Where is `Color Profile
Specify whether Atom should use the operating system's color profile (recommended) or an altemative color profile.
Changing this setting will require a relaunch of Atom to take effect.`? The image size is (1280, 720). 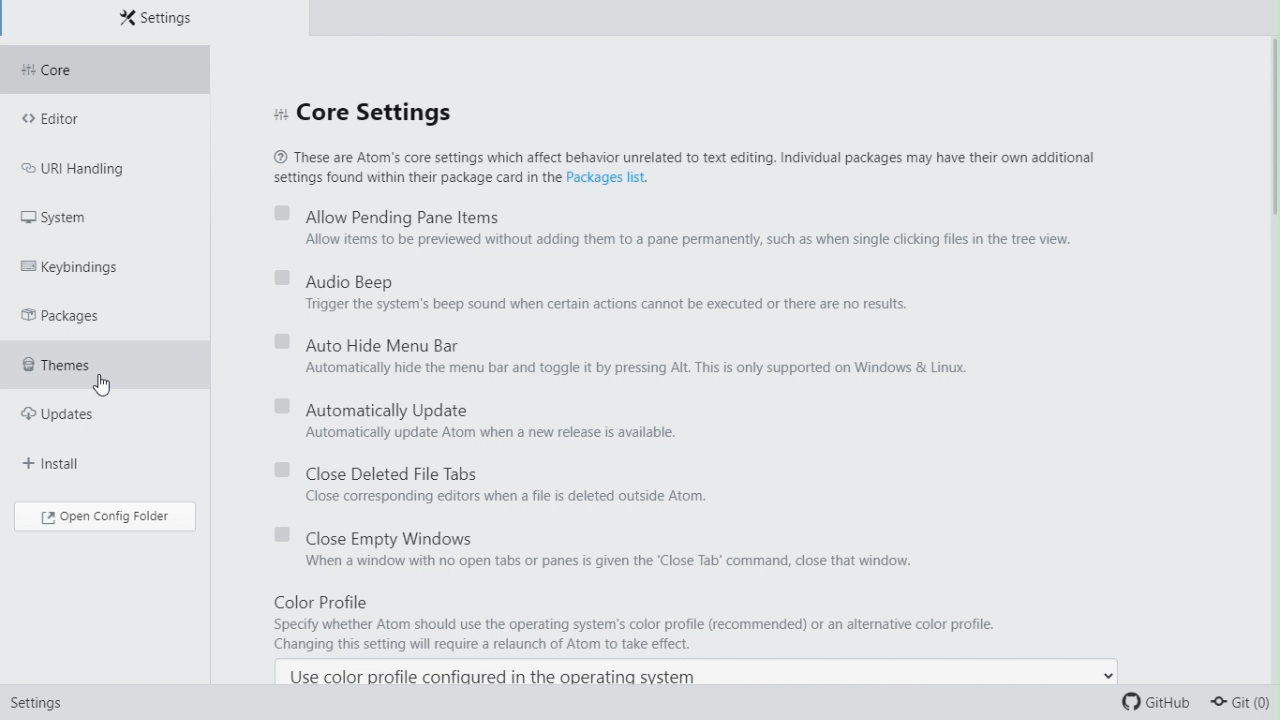 Color Profile
Specify whether Atom should use the operating system's color profile (recommended) or an altemative color profile.
Changing this setting will require a relaunch of Atom to take effect. is located at coordinates (664, 616).